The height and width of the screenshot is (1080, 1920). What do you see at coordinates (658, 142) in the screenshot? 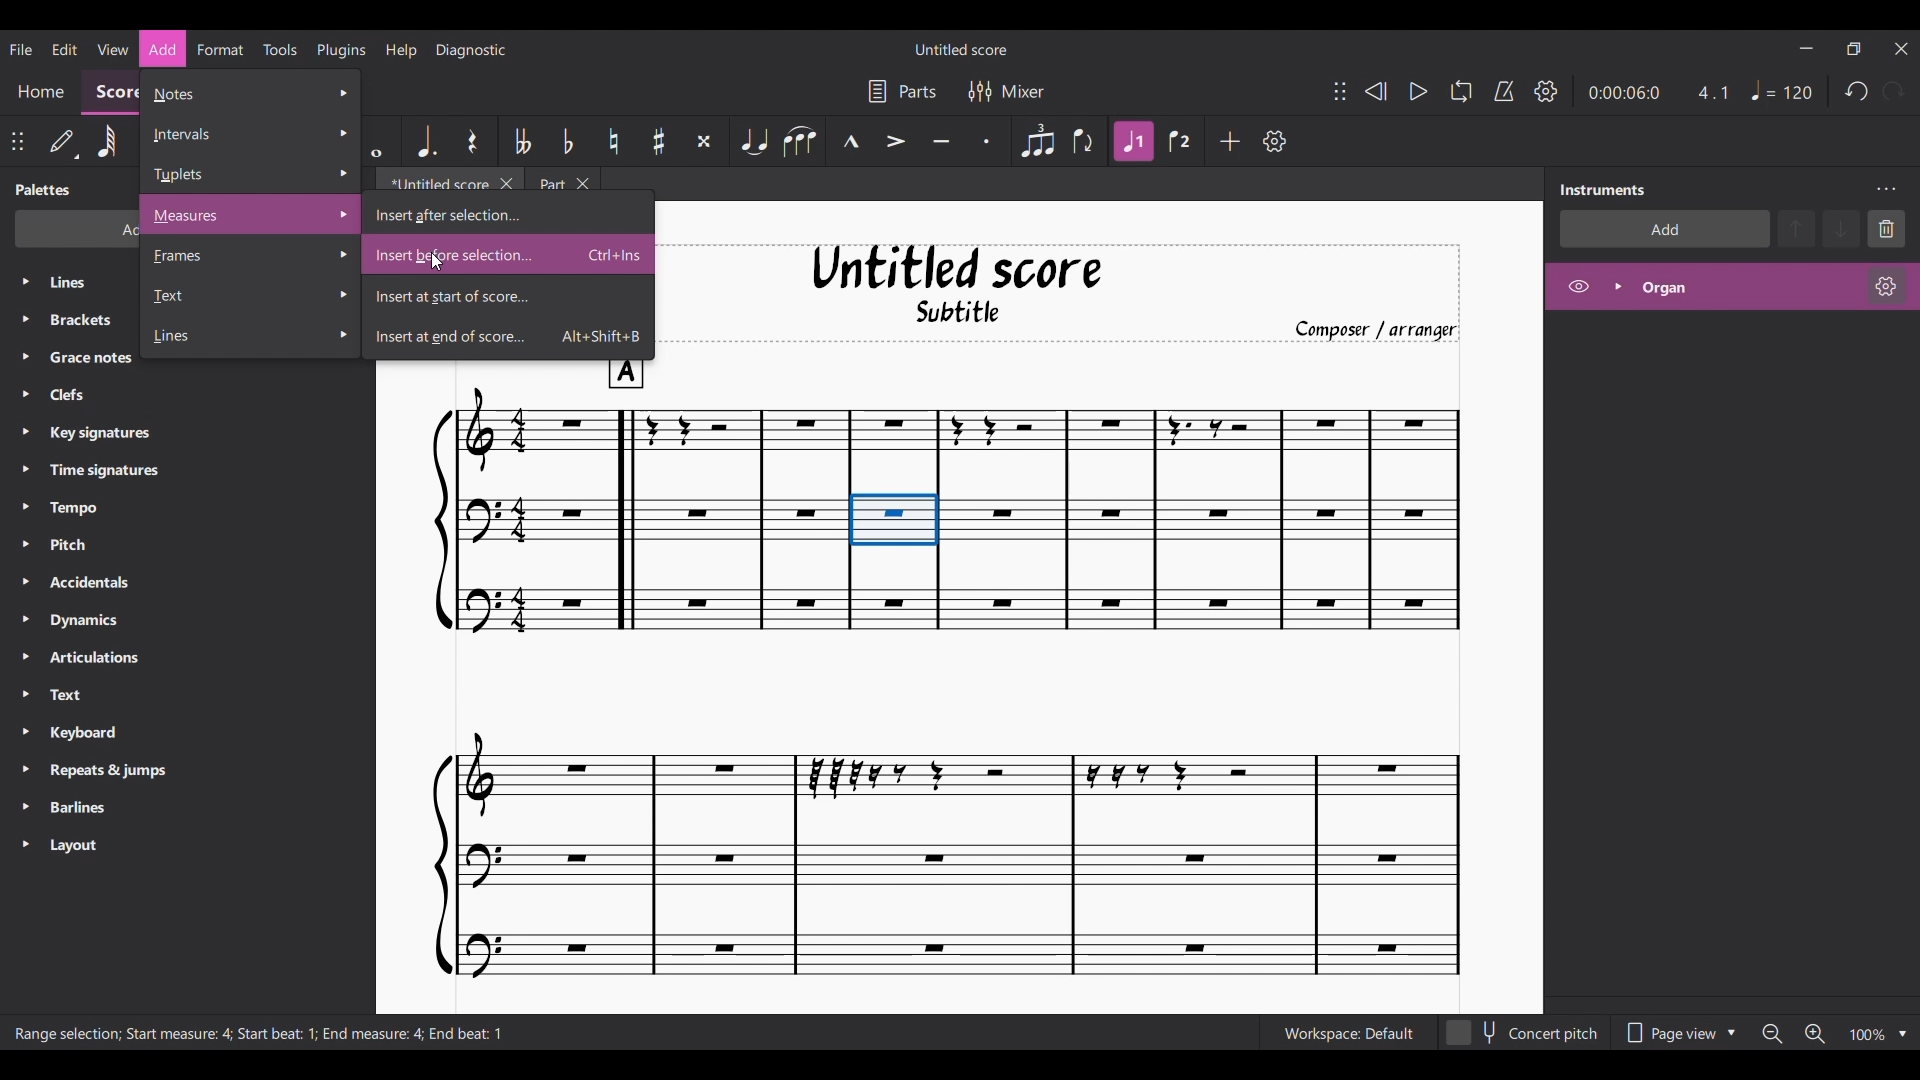
I see `Toggle sharp` at bounding box center [658, 142].